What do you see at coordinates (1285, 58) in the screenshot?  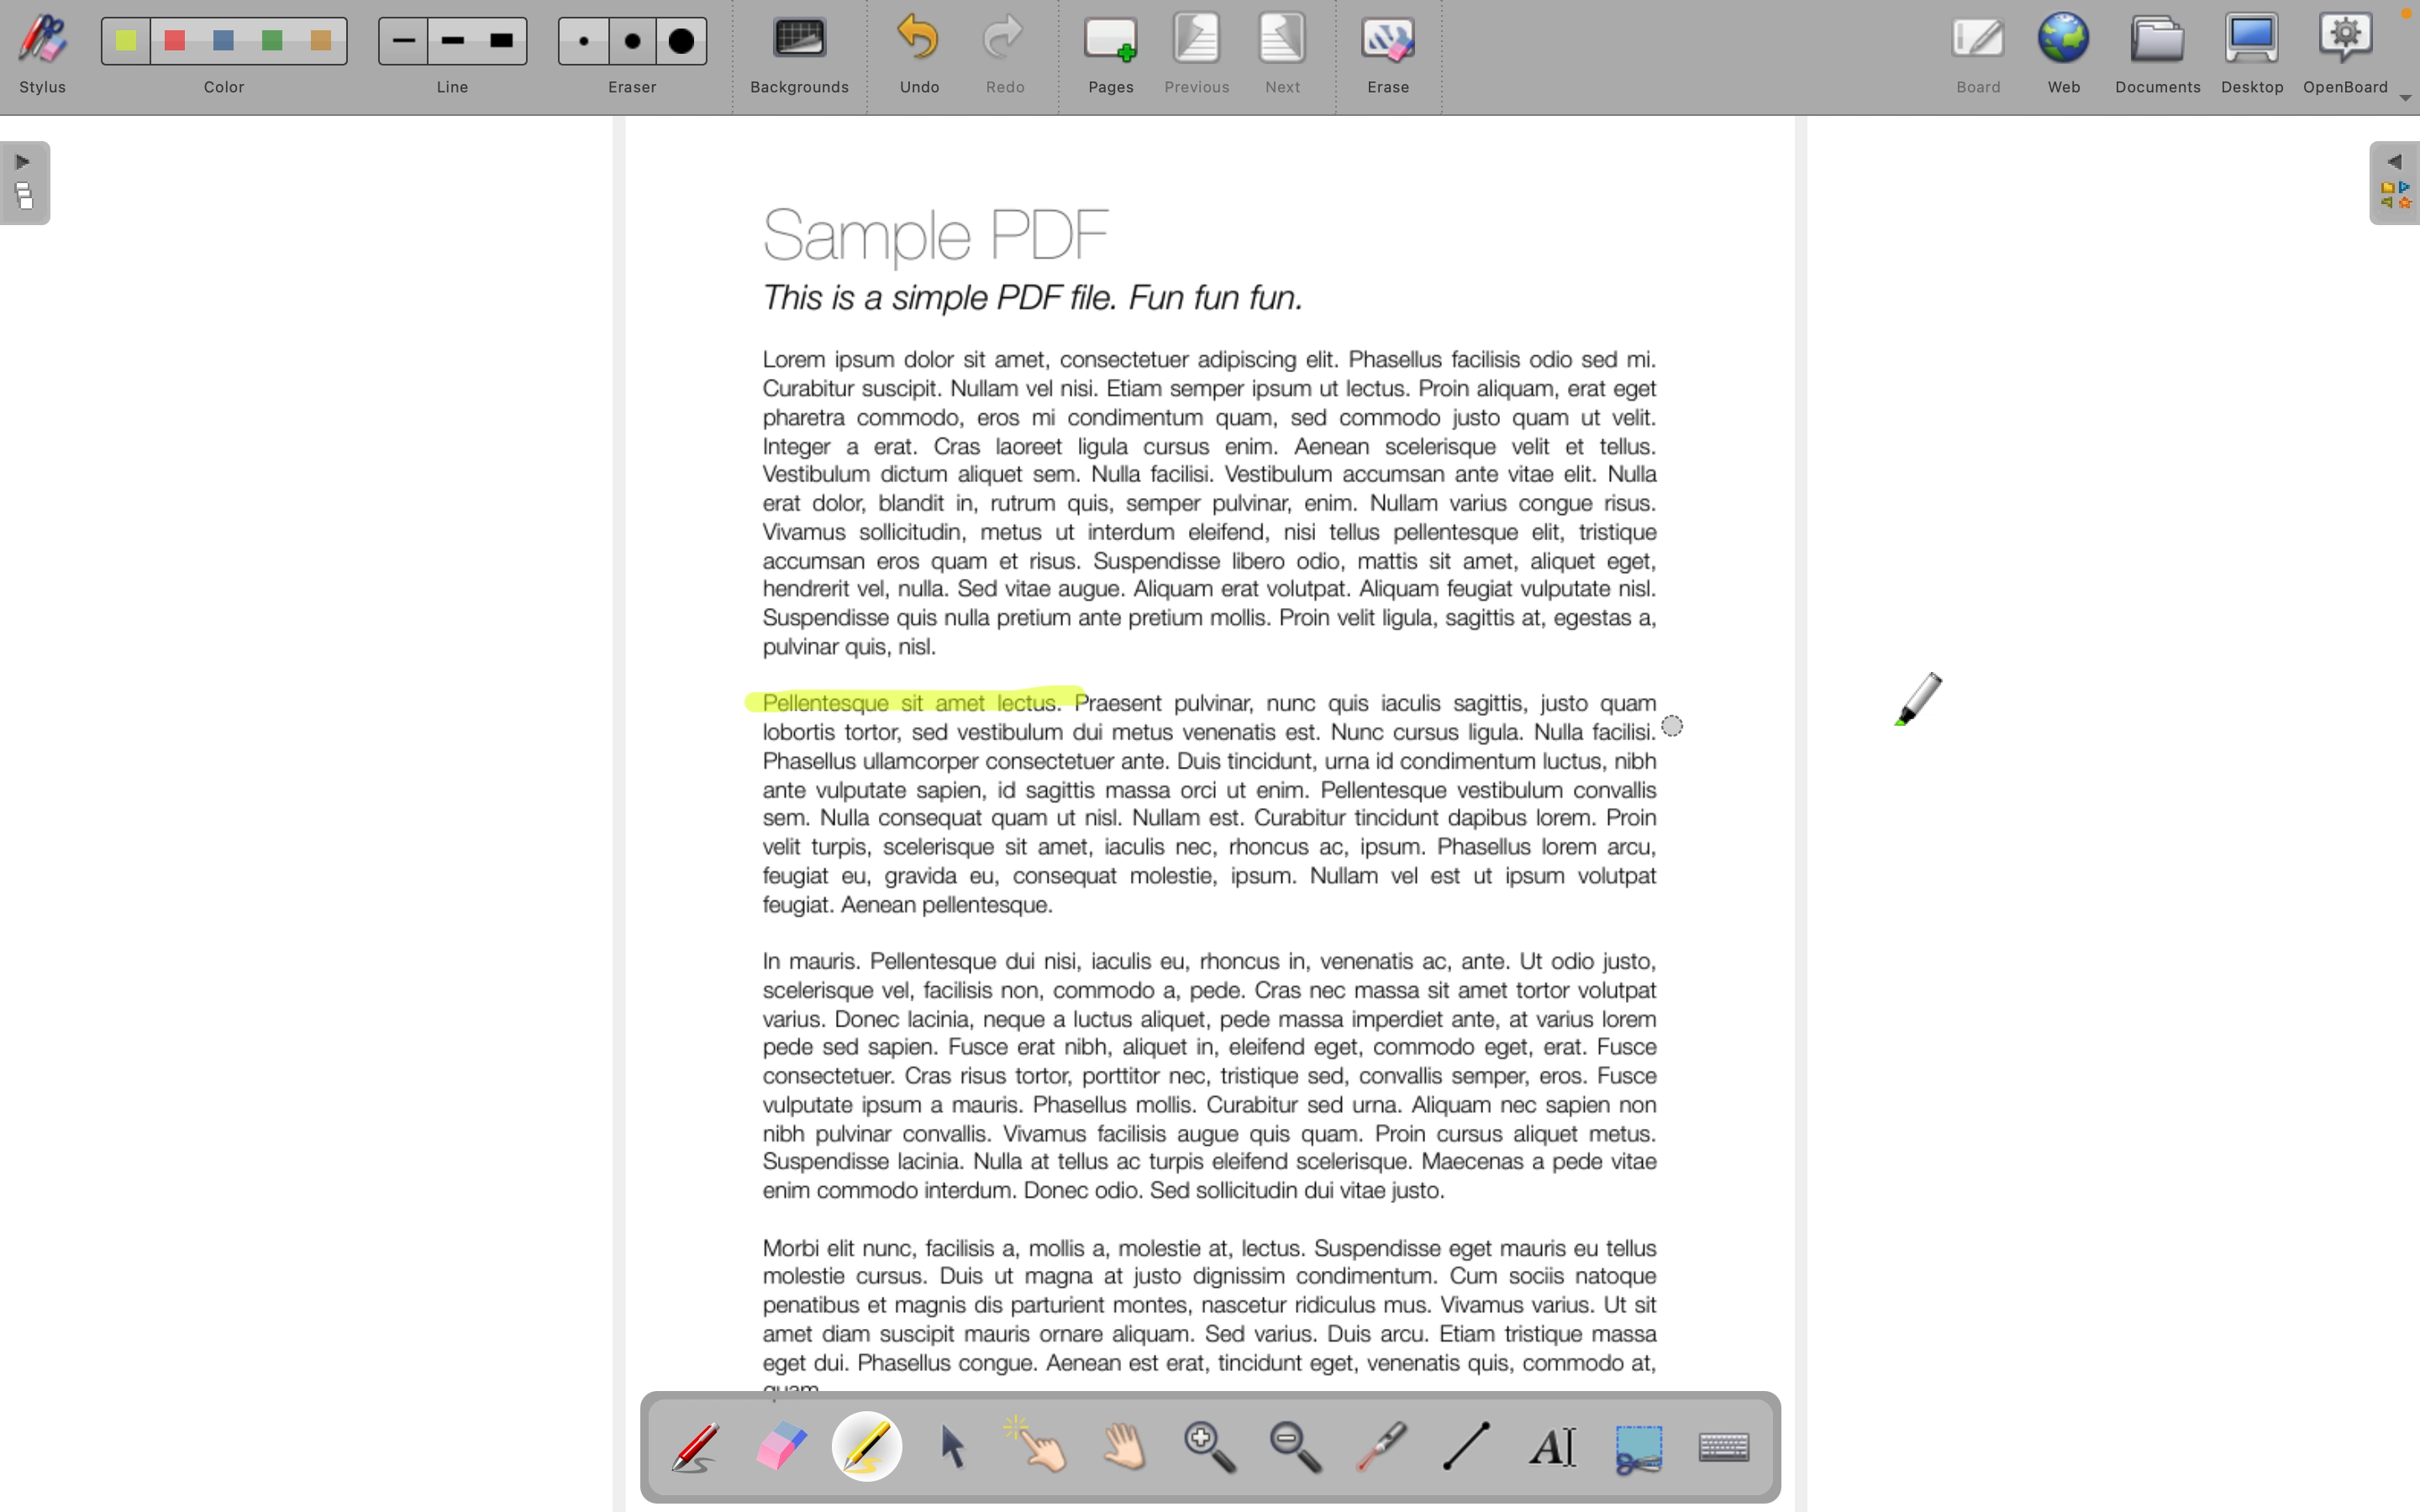 I see `next` at bounding box center [1285, 58].